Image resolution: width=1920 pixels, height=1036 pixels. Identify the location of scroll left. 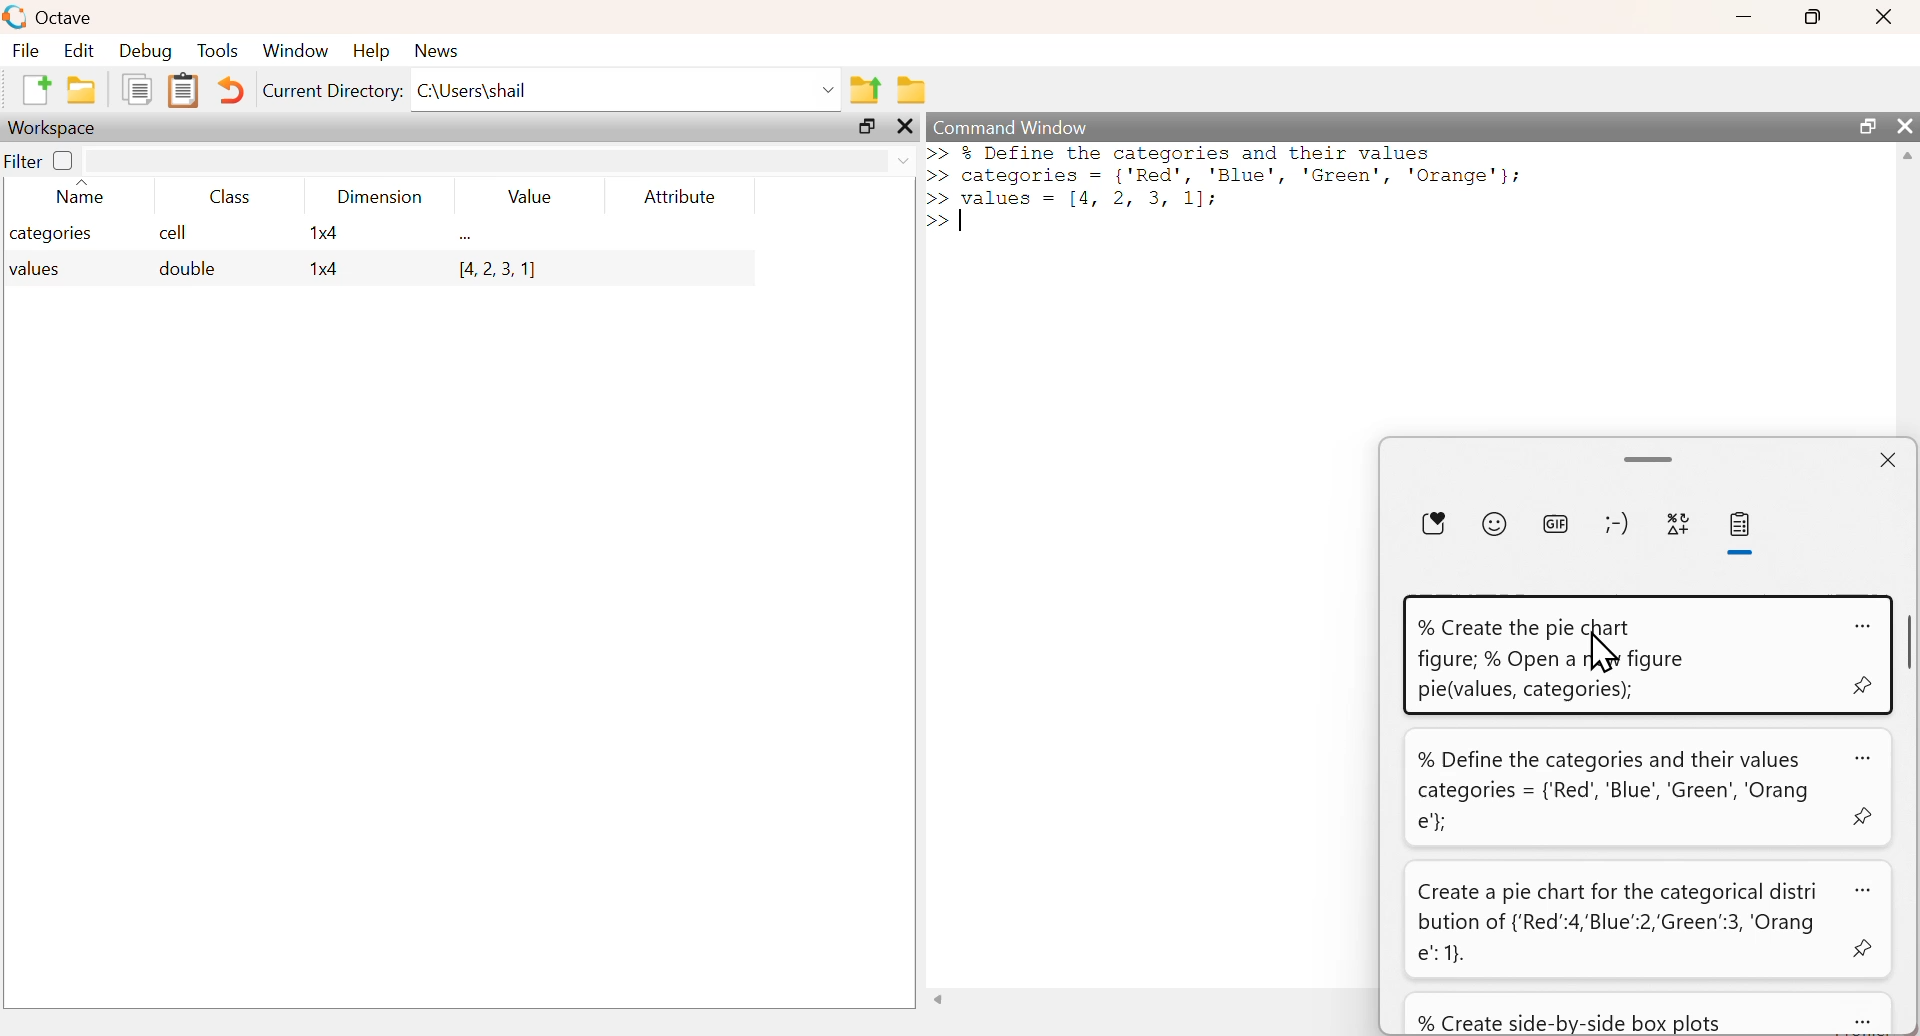
(942, 998).